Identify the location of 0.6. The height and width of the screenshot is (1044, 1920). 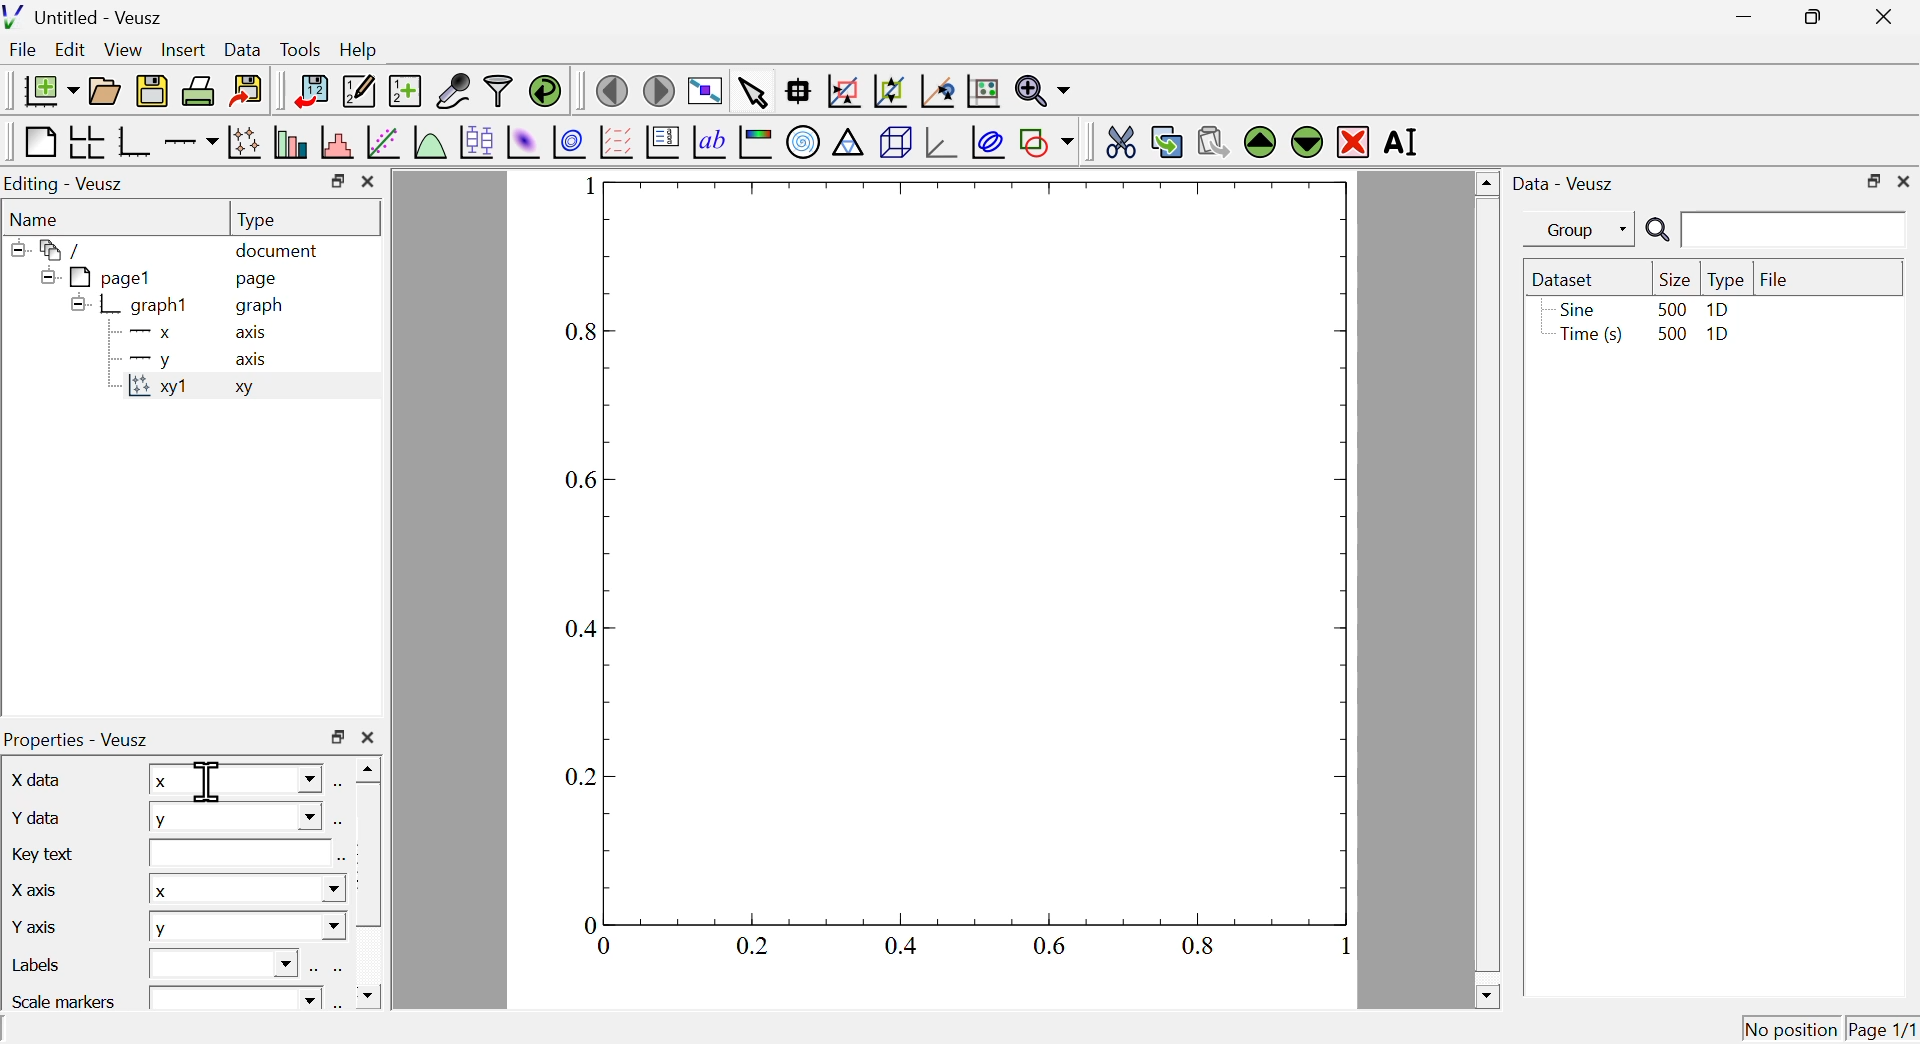
(585, 480).